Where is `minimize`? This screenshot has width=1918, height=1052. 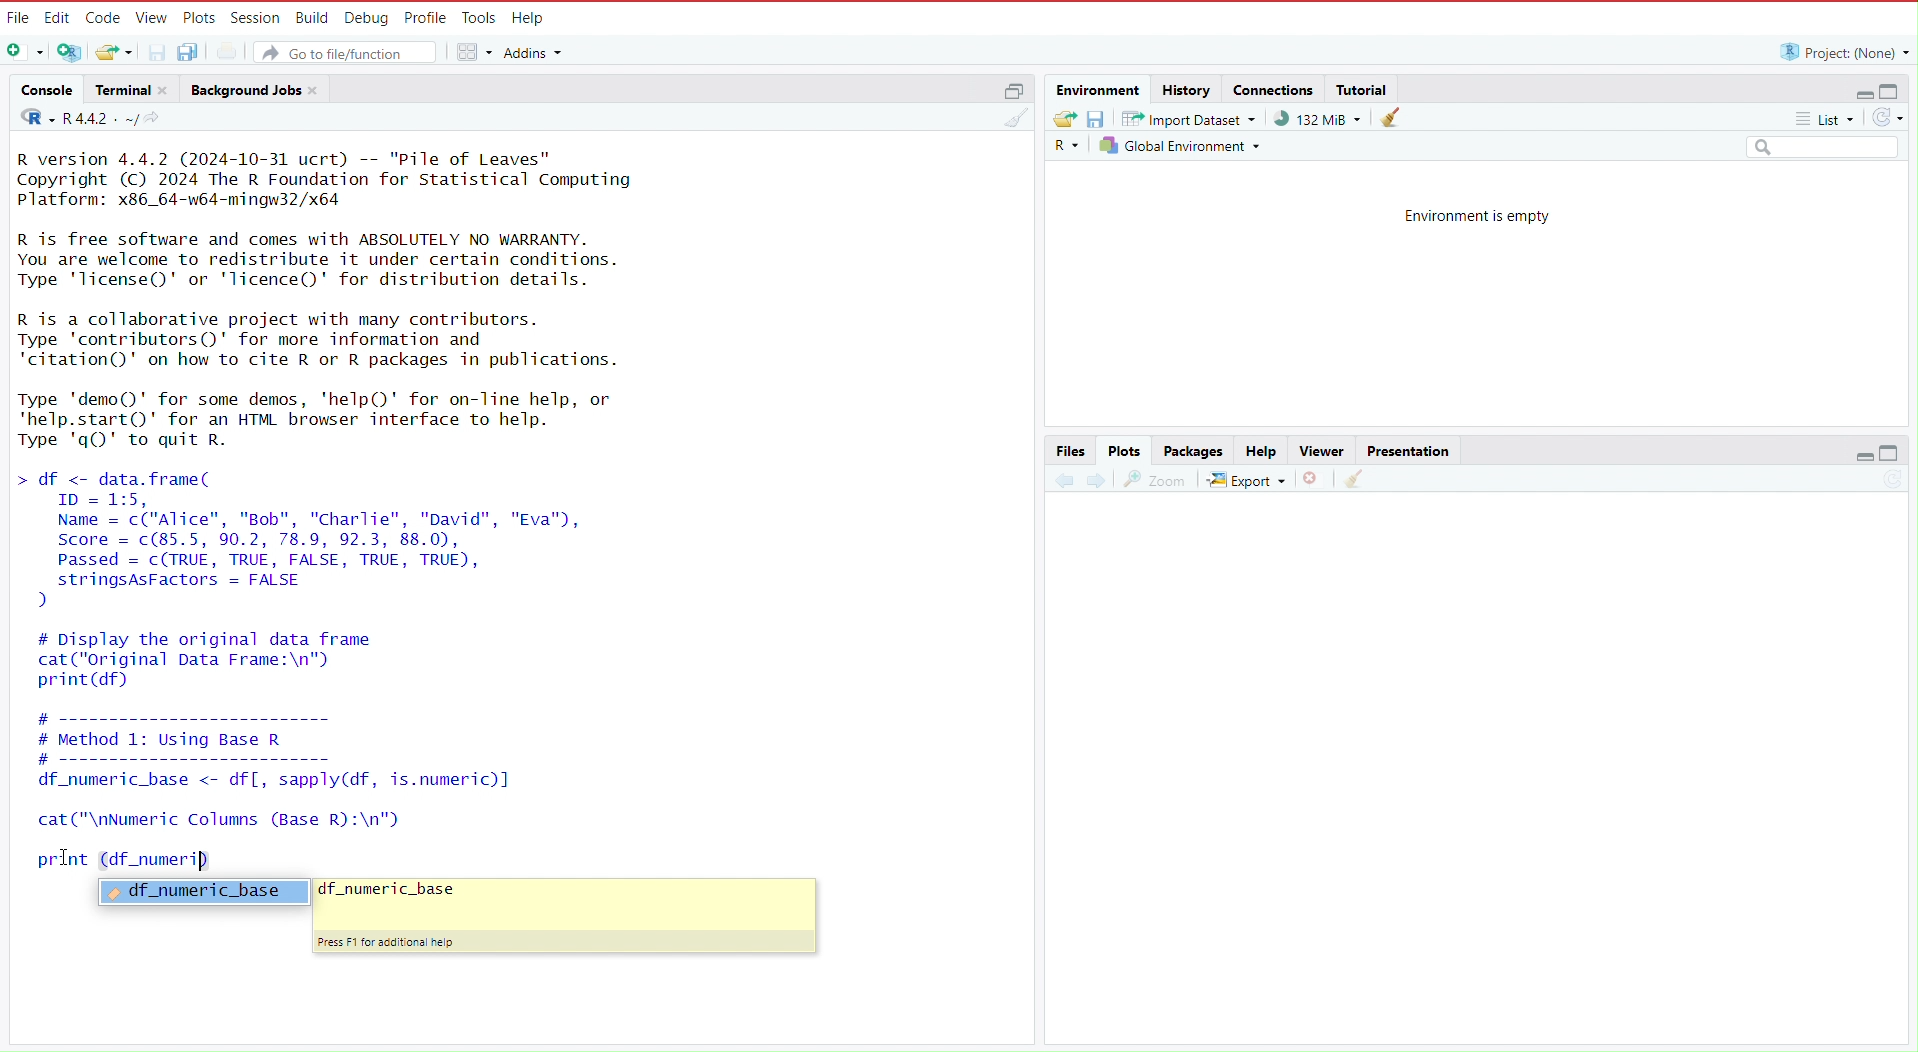
minimize is located at coordinates (1859, 89).